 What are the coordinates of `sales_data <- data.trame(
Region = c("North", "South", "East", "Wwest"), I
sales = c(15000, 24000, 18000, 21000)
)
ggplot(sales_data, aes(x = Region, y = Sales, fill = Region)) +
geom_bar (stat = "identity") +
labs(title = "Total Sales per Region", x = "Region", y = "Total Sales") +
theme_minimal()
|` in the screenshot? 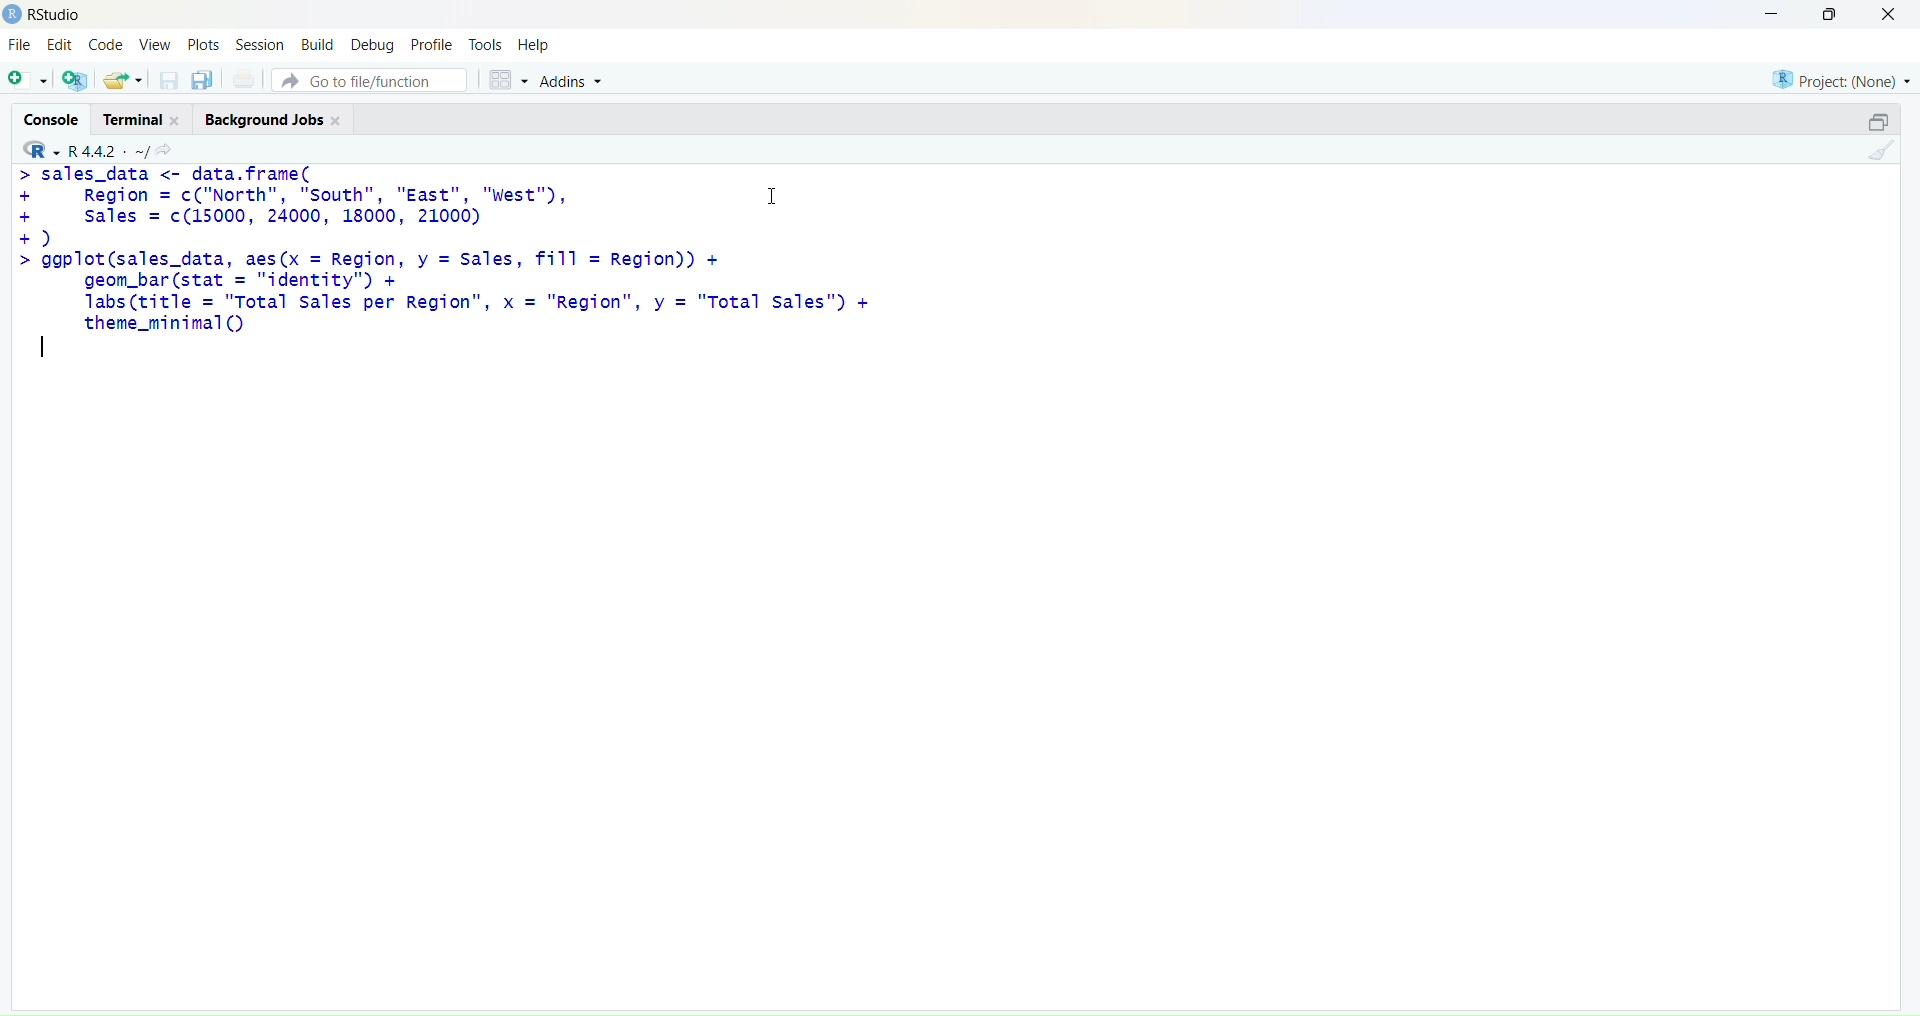 It's located at (452, 268).